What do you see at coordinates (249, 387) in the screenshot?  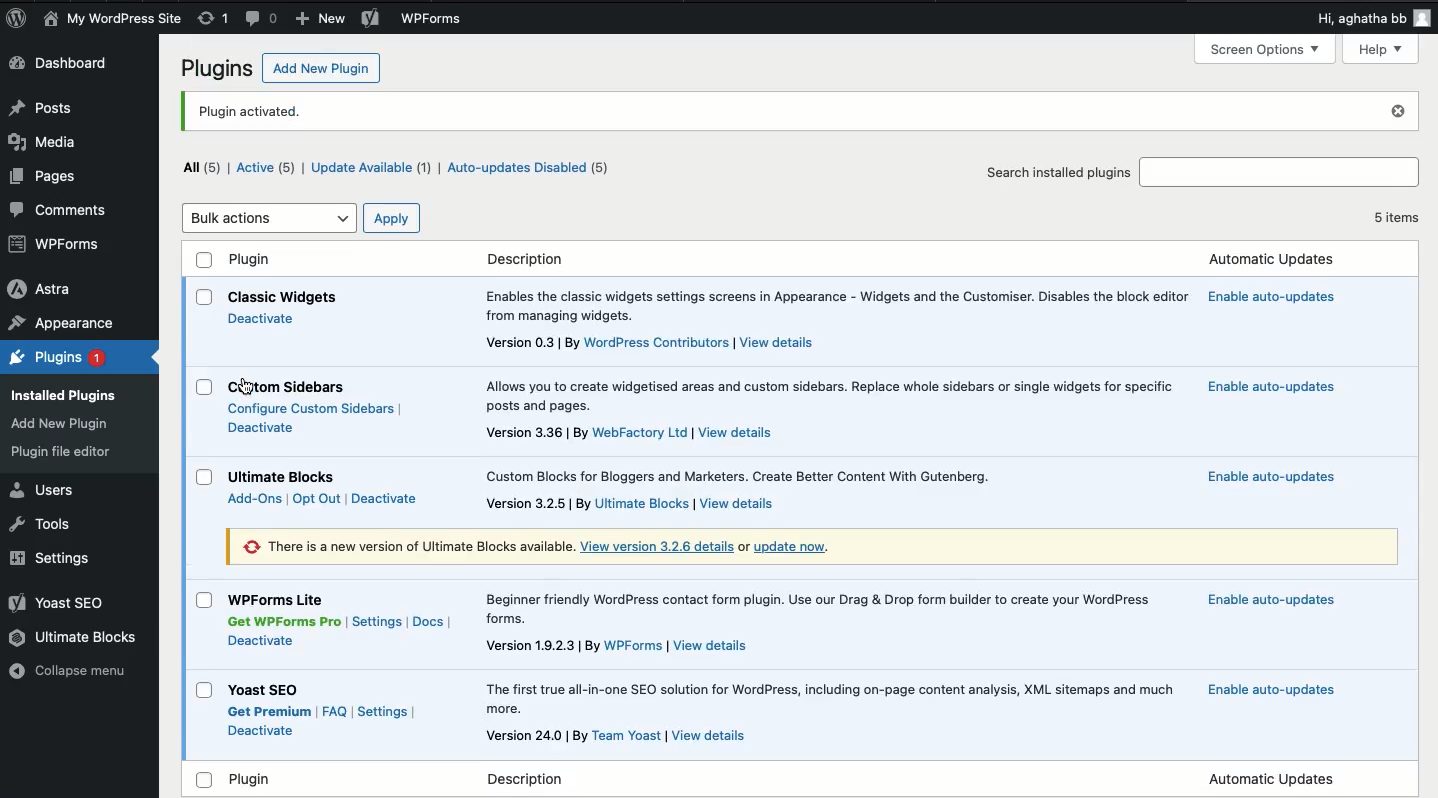 I see `cursor` at bounding box center [249, 387].